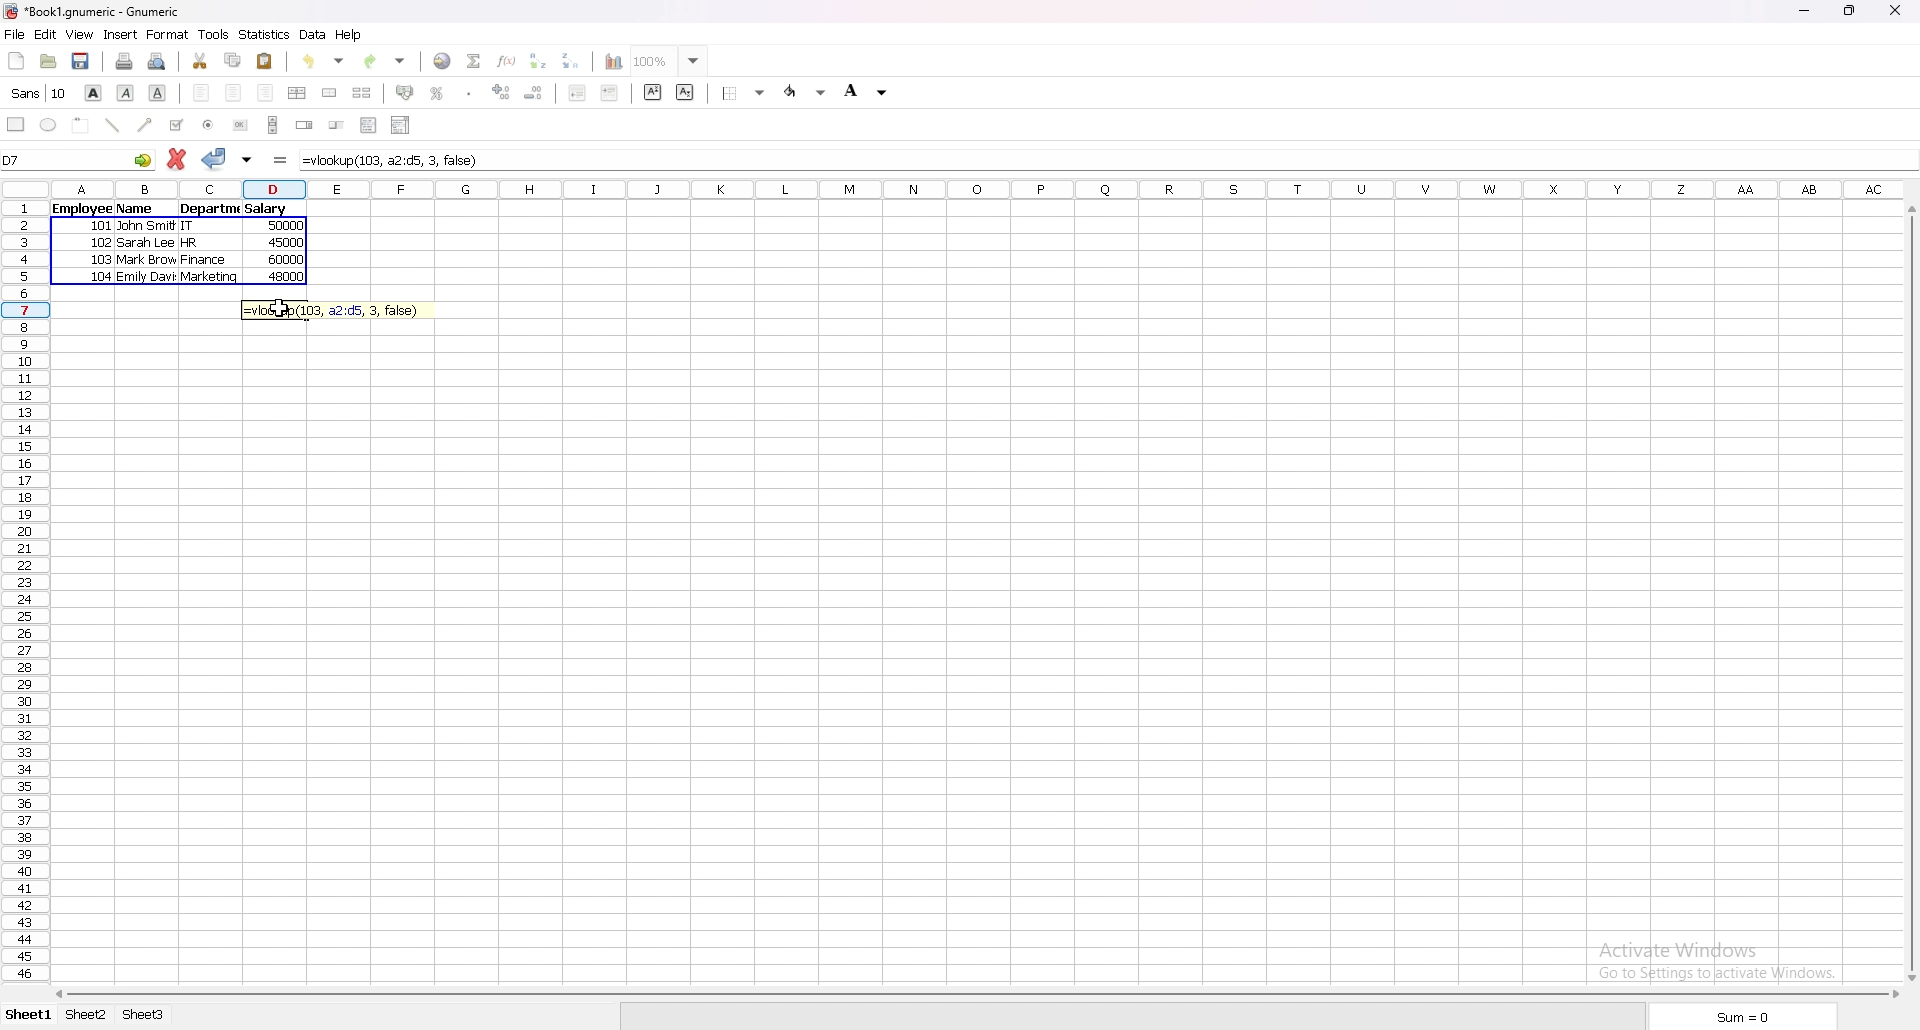 The height and width of the screenshot is (1030, 1920). Describe the element at coordinates (502, 92) in the screenshot. I see `increase decimal` at that location.